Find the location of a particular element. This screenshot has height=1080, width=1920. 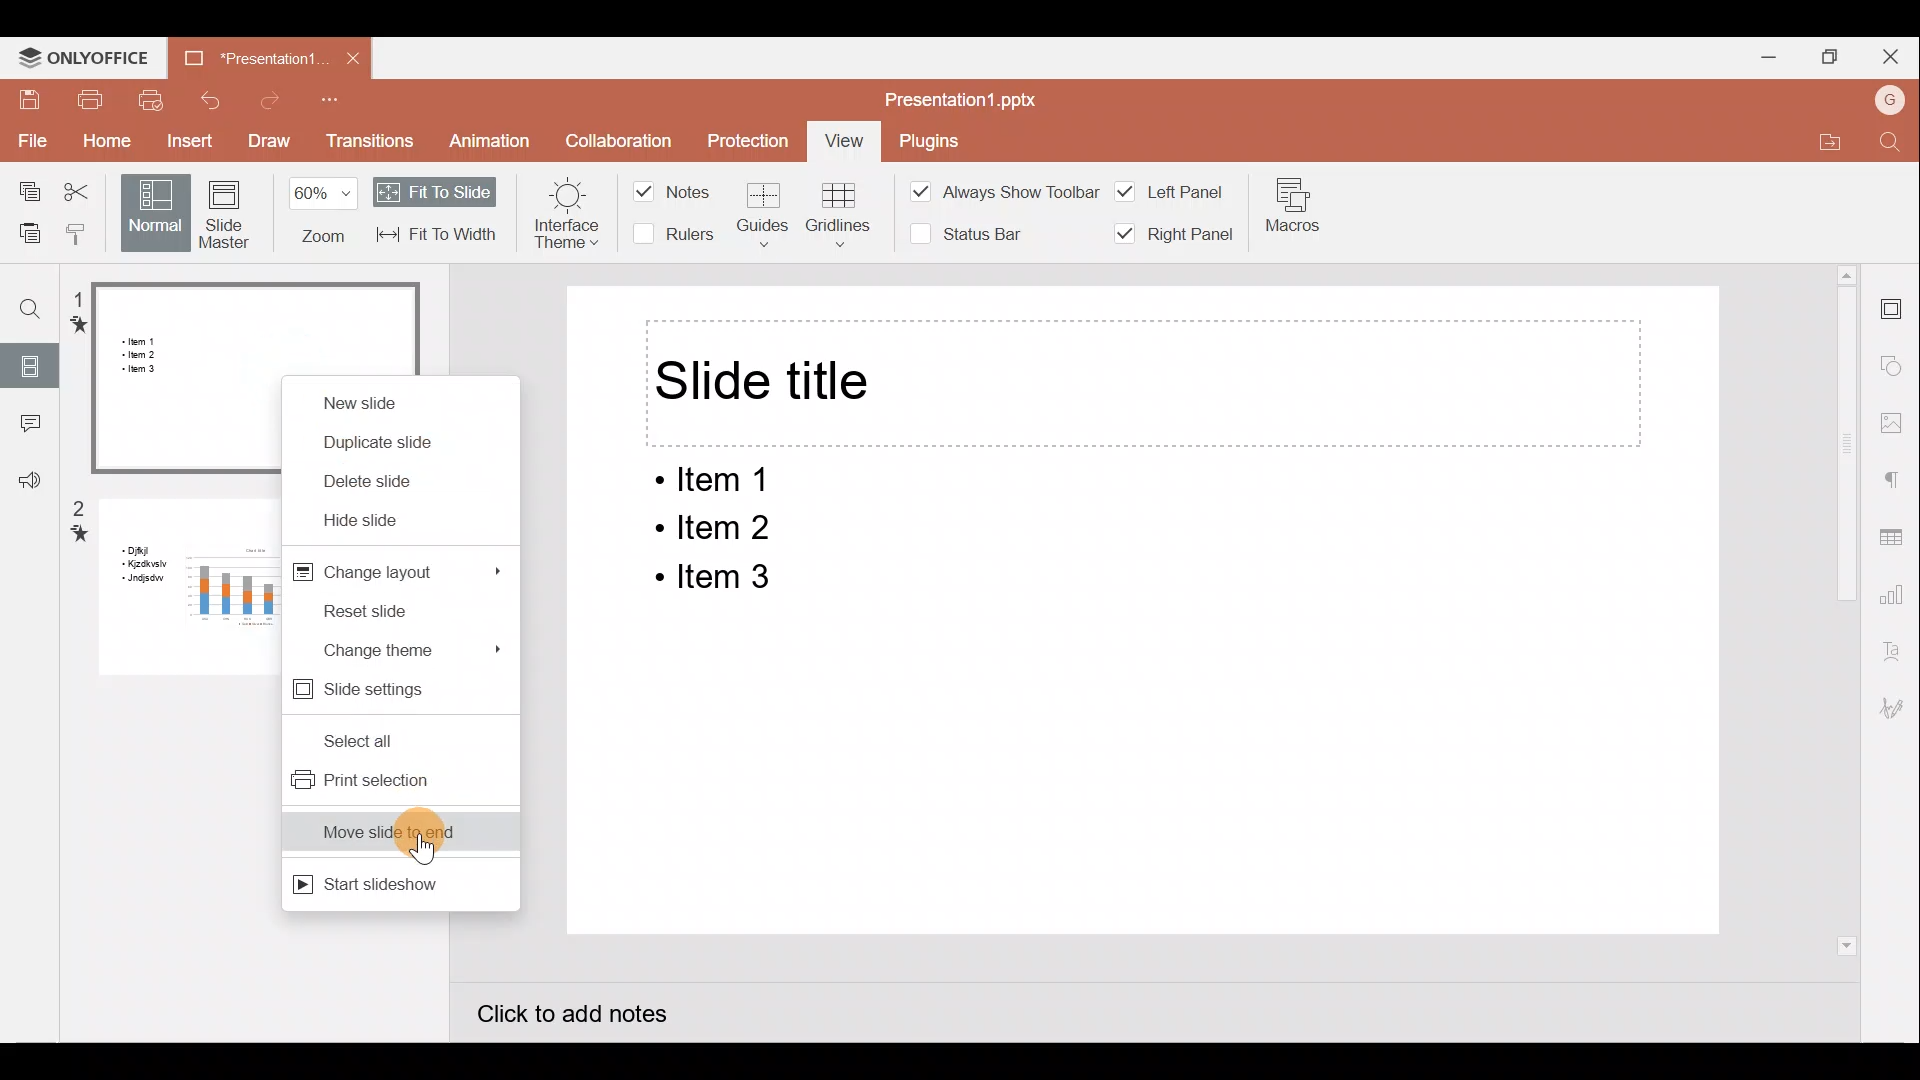

View is located at coordinates (848, 138).